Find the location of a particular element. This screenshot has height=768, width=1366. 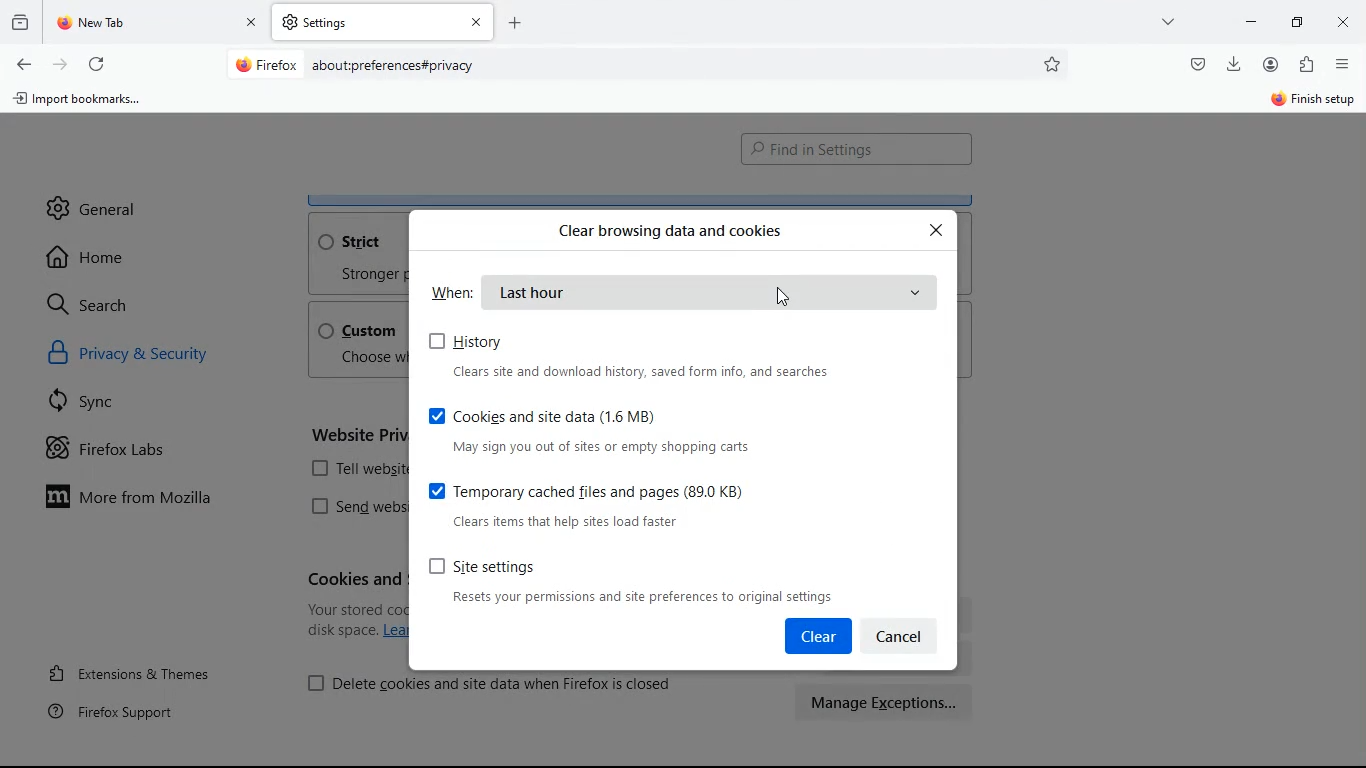

[J Delete cookies and site data when Firefox is closed is located at coordinates (492, 682).